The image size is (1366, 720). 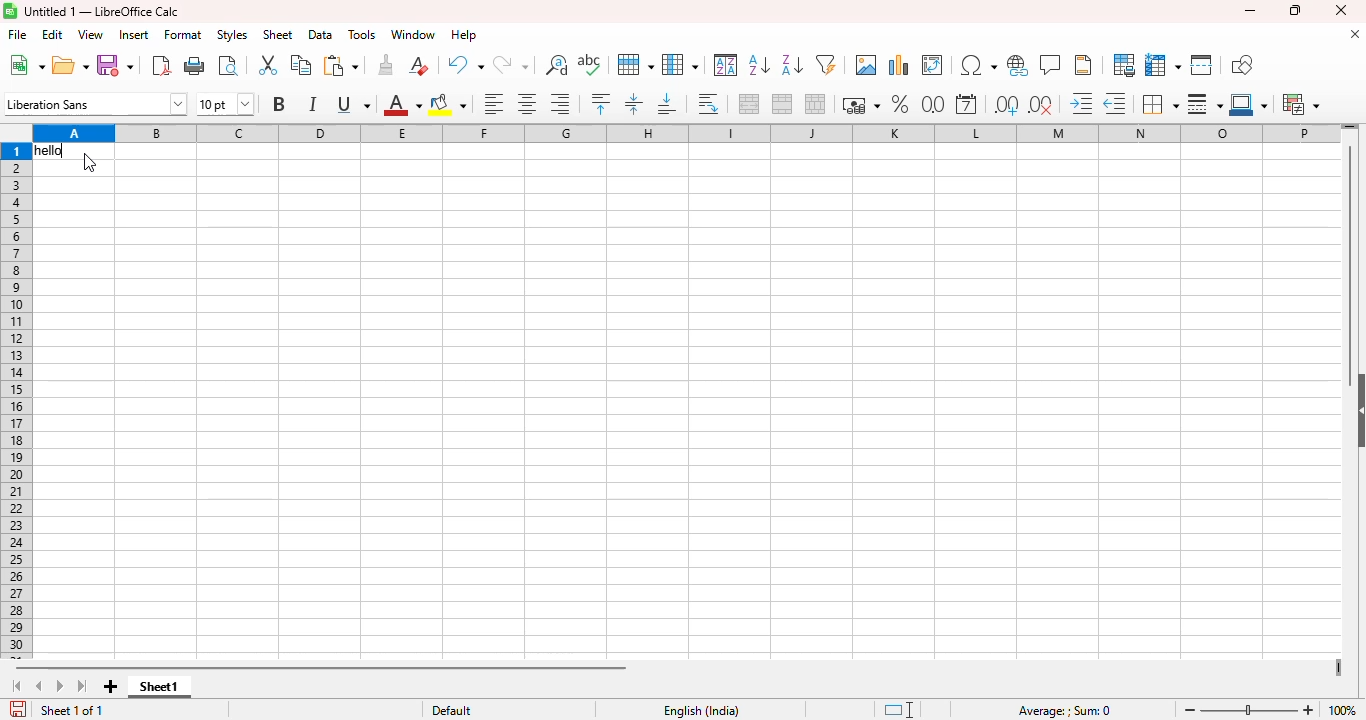 What do you see at coordinates (557, 65) in the screenshot?
I see `find and replace` at bounding box center [557, 65].